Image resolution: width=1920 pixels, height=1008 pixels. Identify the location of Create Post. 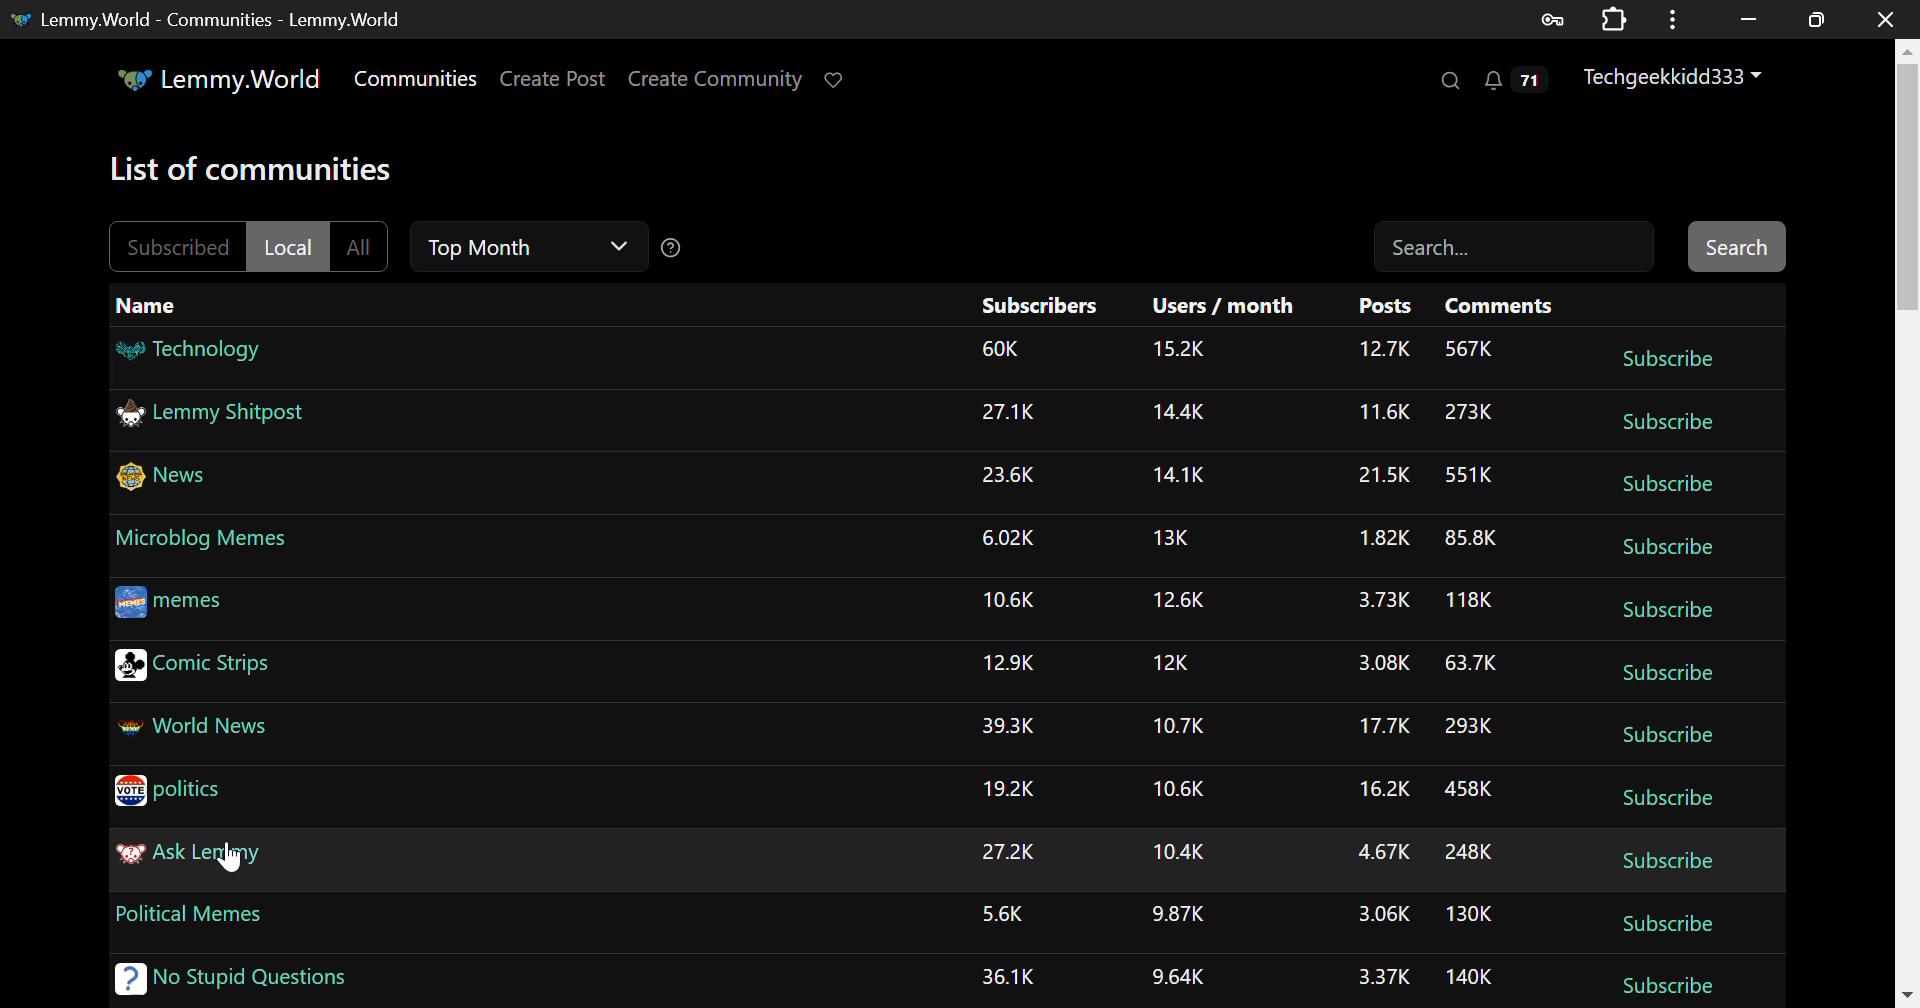
(553, 81).